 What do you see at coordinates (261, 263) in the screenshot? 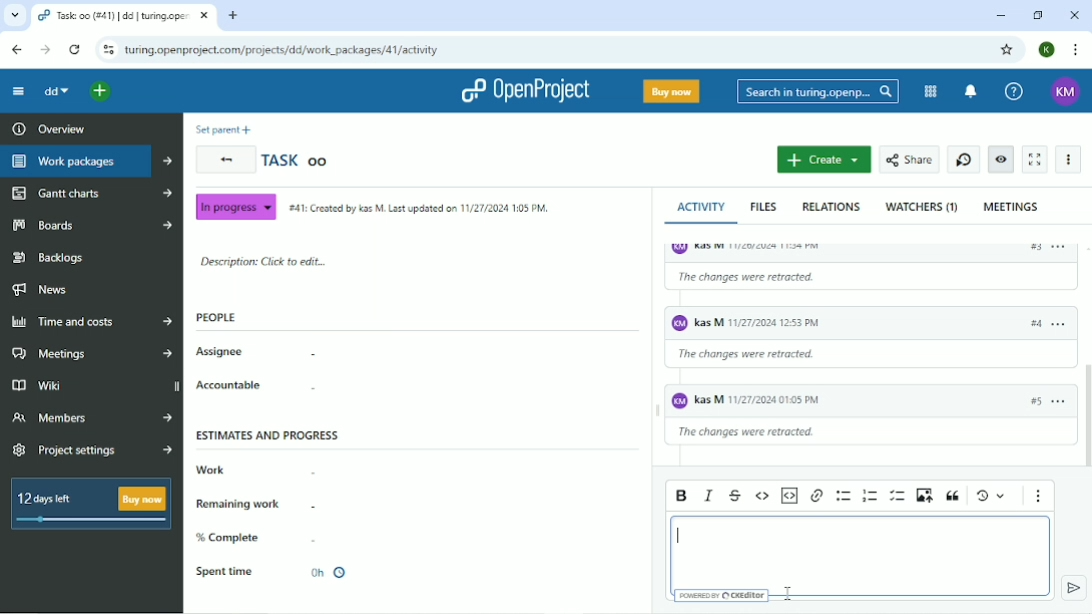
I see `Description` at bounding box center [261, 263].